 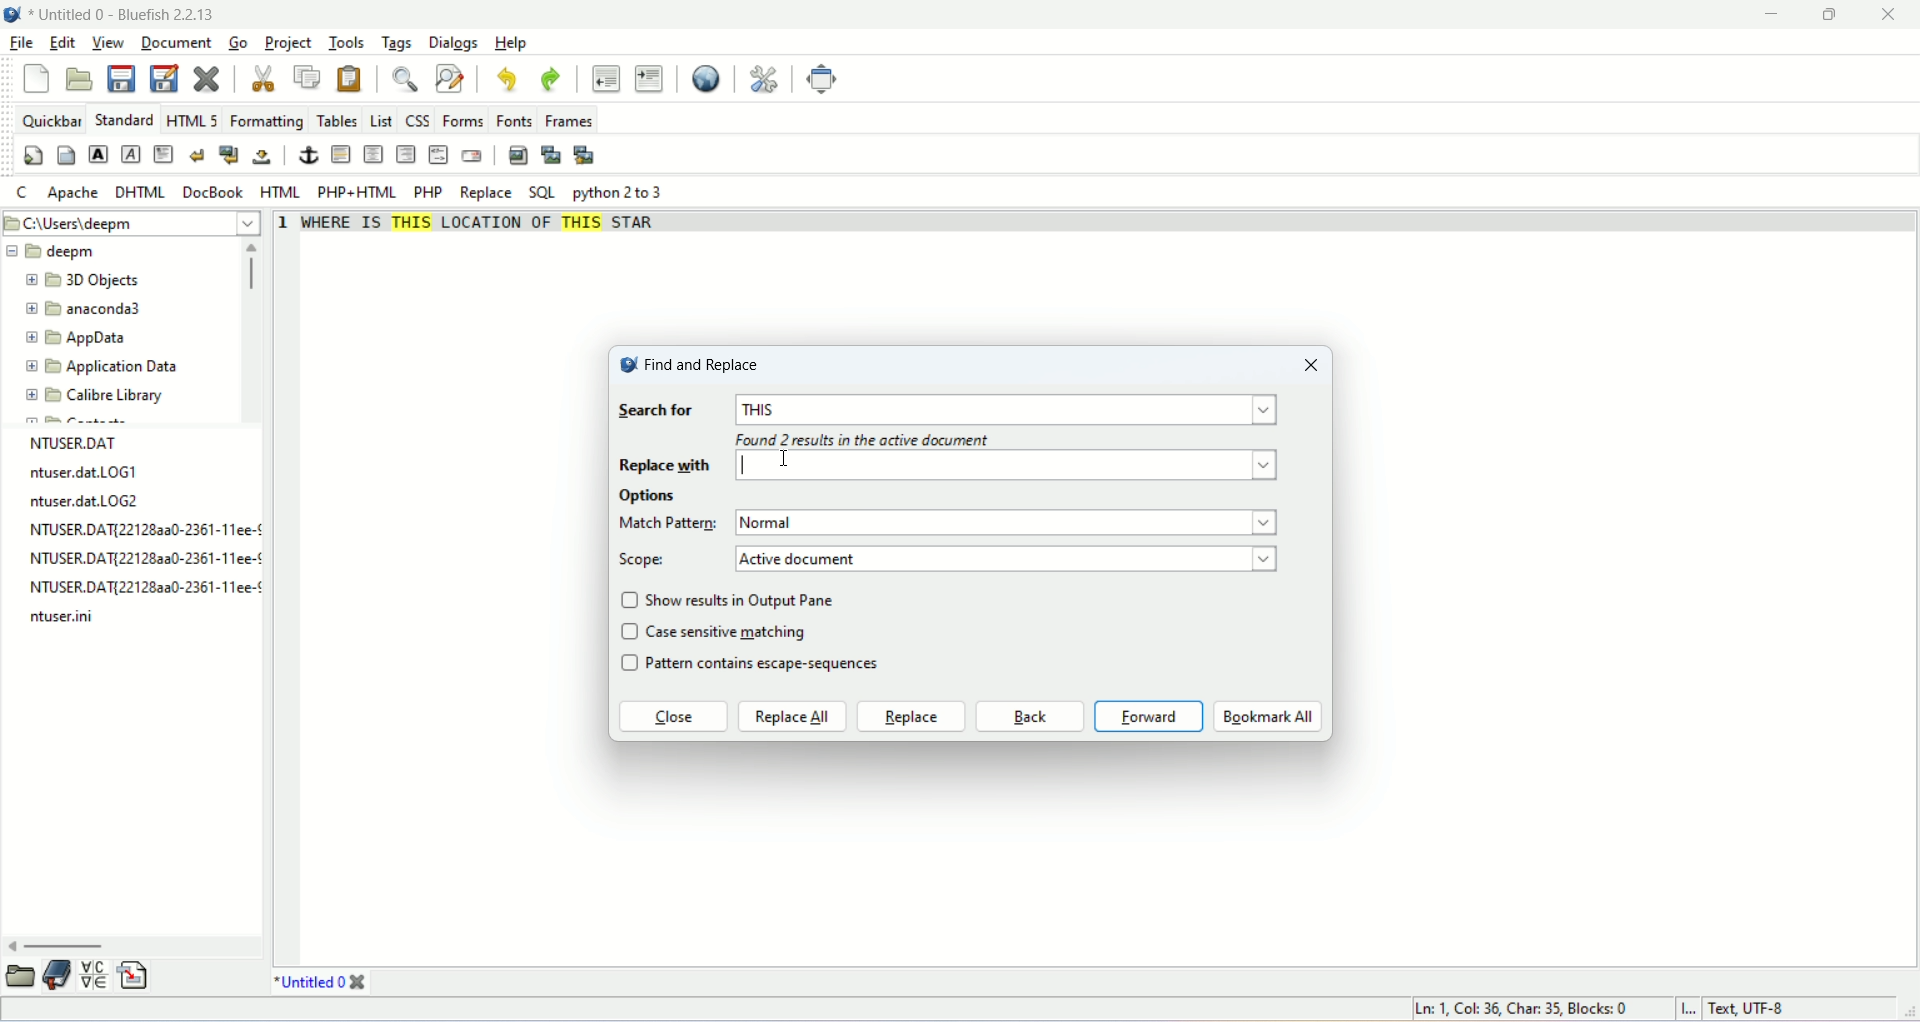 What do you see at coordinates (551, 80) in the screenshot?
I see `redo` at bounding box center [551, 80].